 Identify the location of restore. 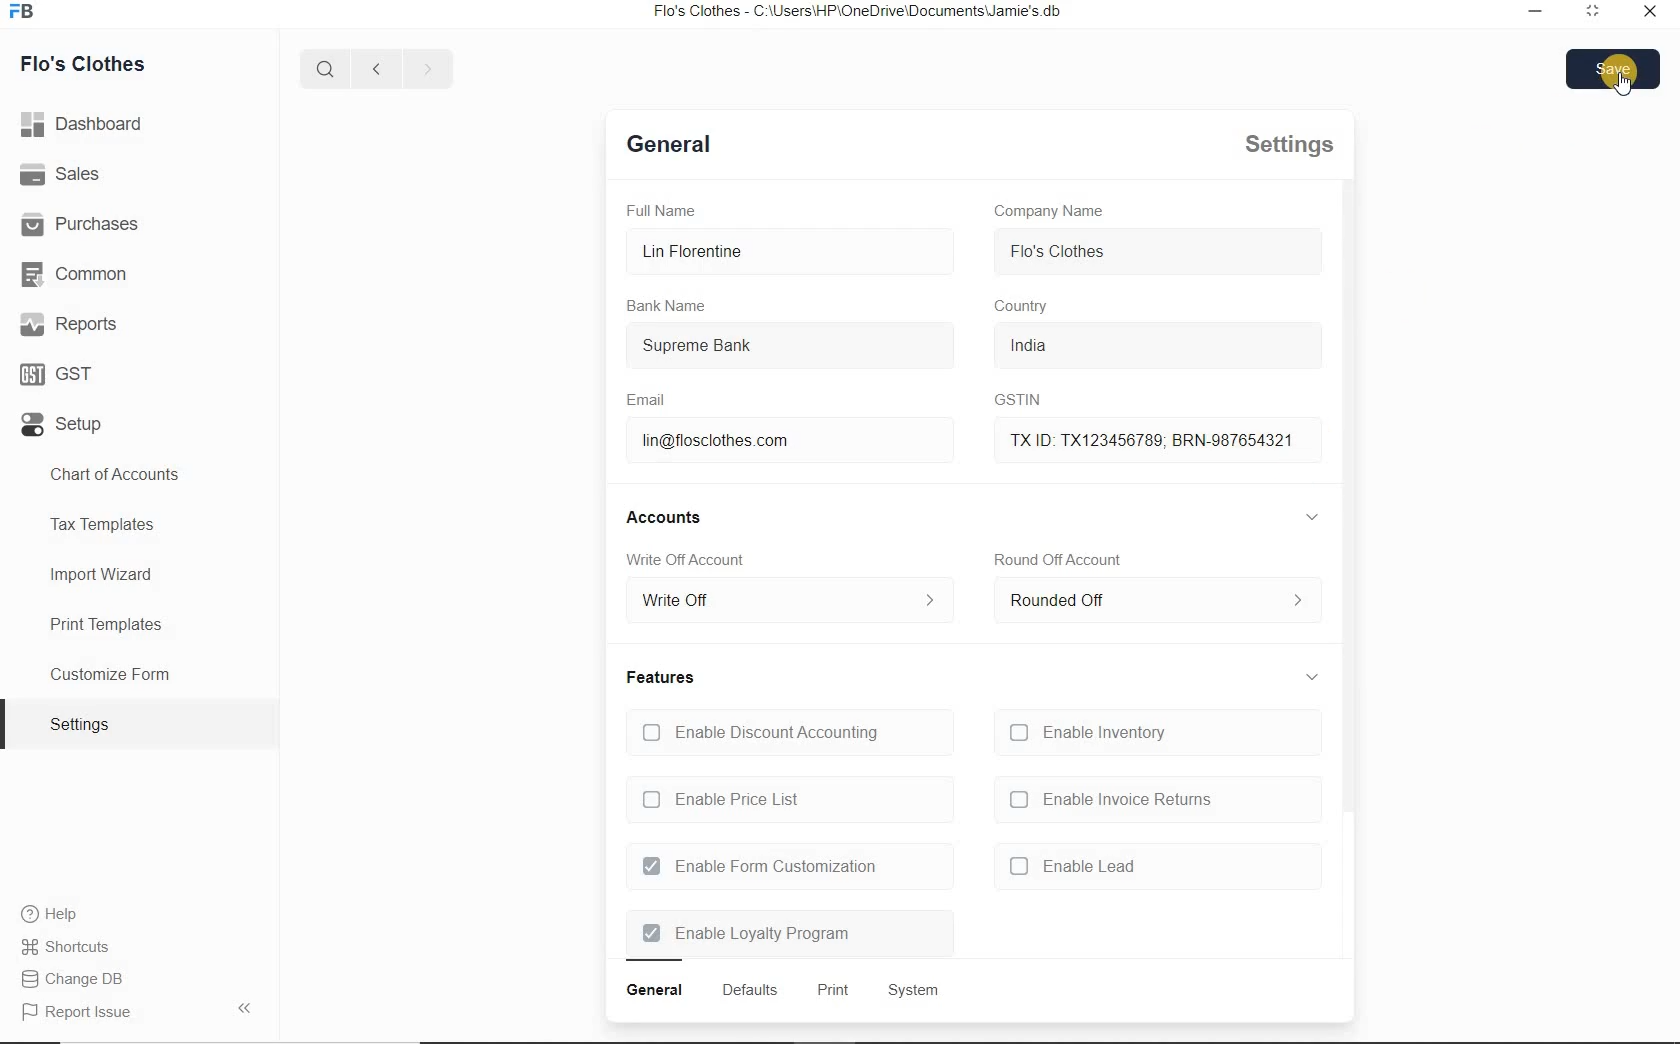
(1538, 14).